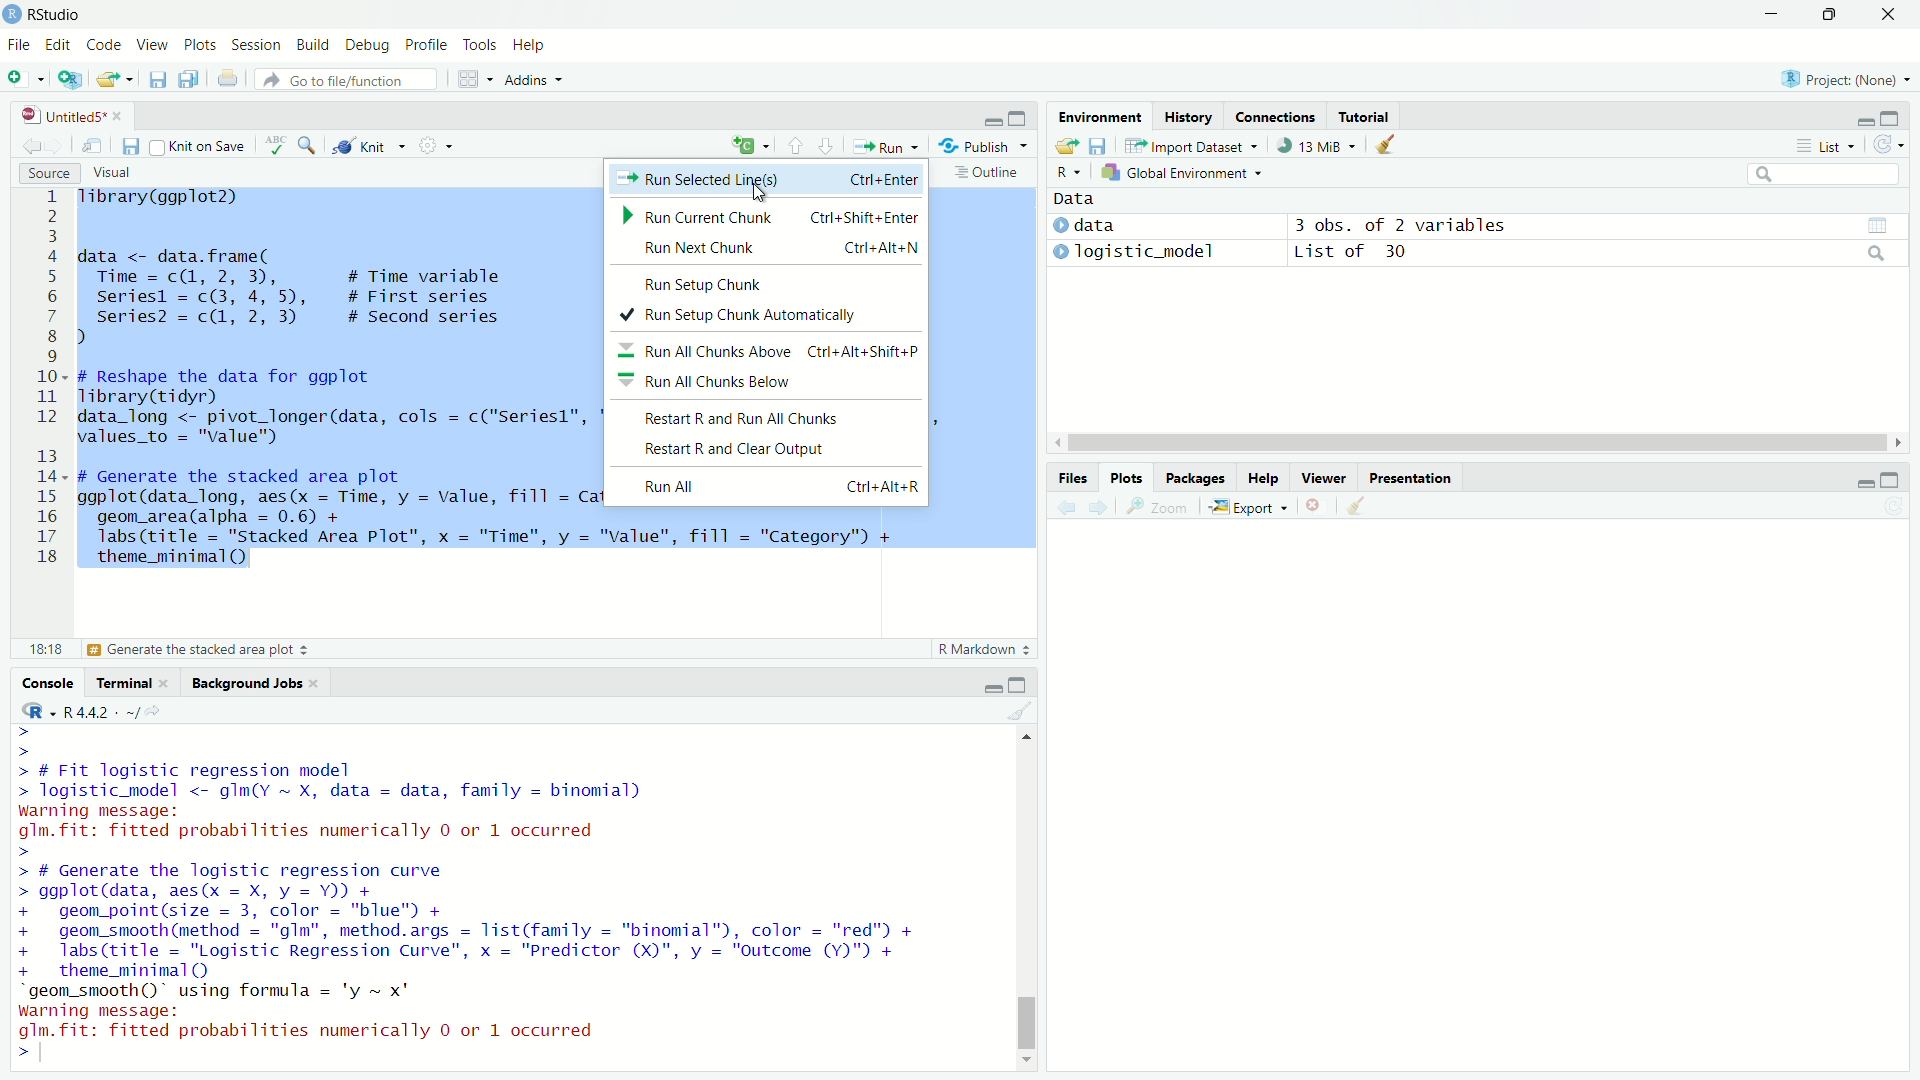  Describe the element at coordinates (230, 86) in the screenshot. I see `print` at that location.